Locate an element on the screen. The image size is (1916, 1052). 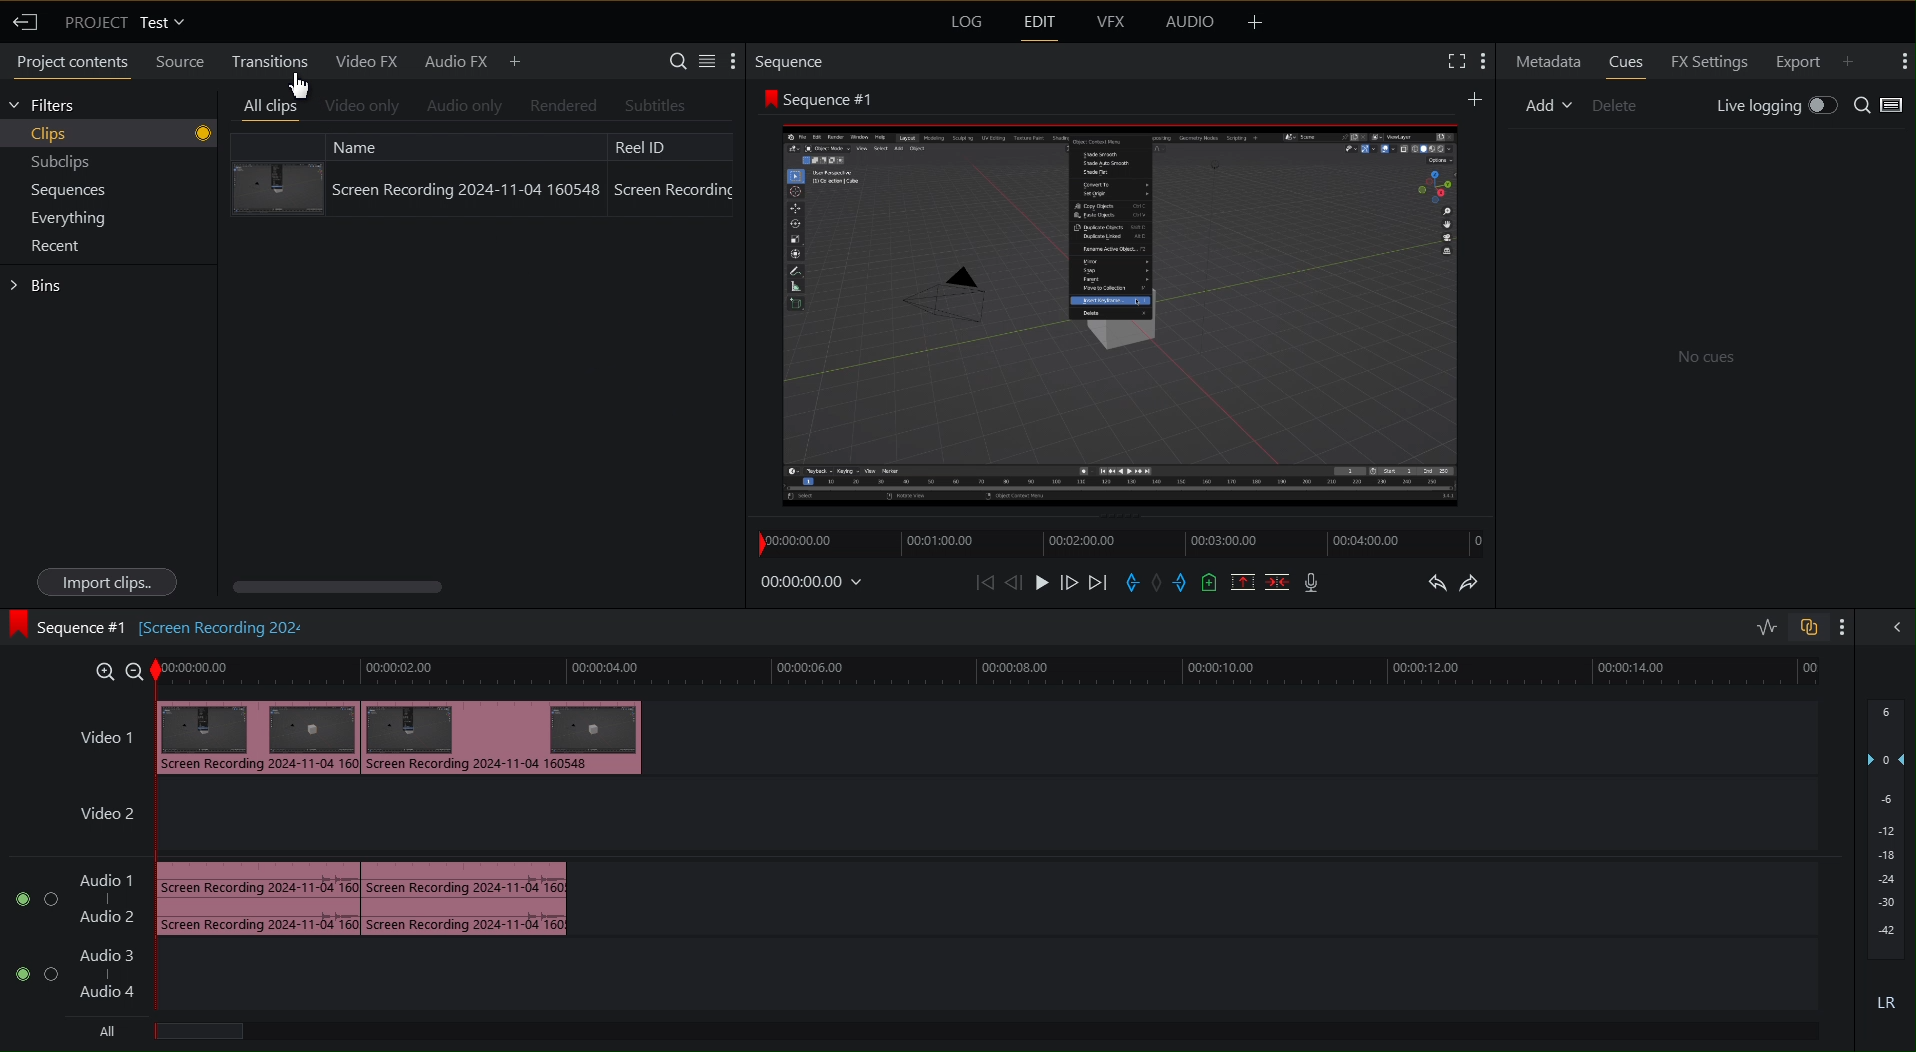
Timeline is located at coordinates (993, 673).